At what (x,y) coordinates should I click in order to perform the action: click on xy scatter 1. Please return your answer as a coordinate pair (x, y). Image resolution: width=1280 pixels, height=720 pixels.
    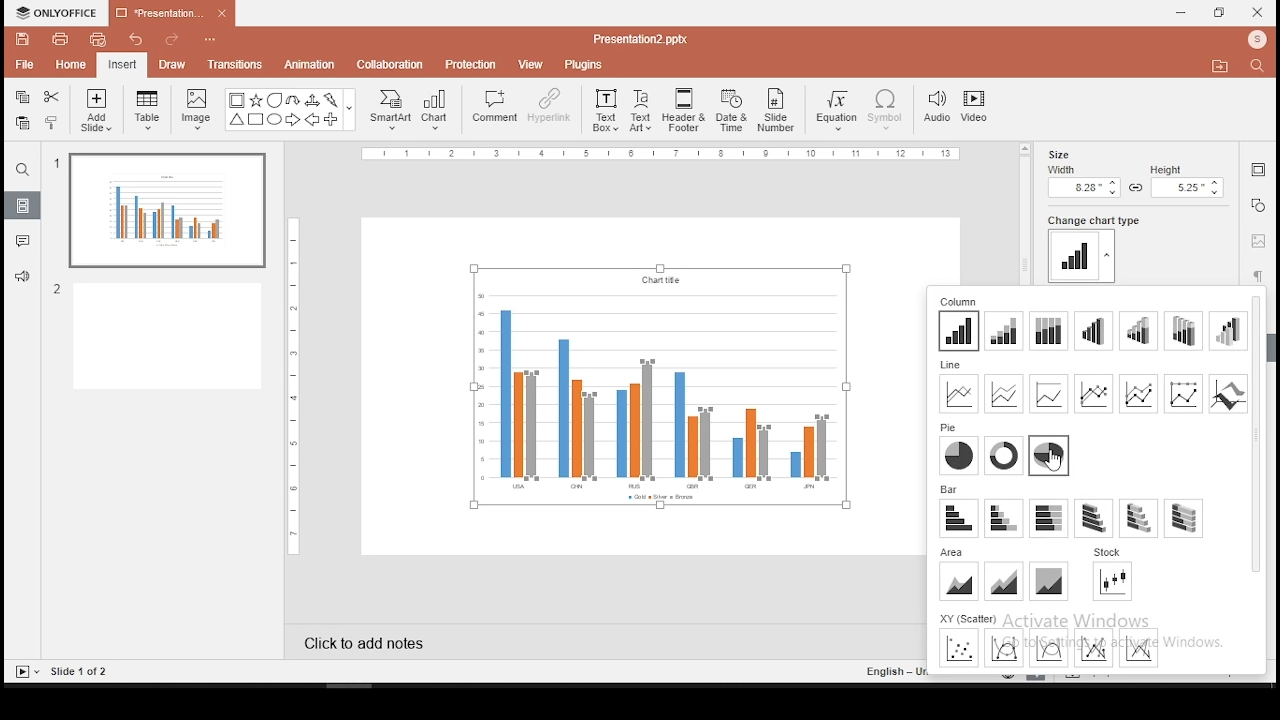
    Looking at the image, I should click on (957, 648).